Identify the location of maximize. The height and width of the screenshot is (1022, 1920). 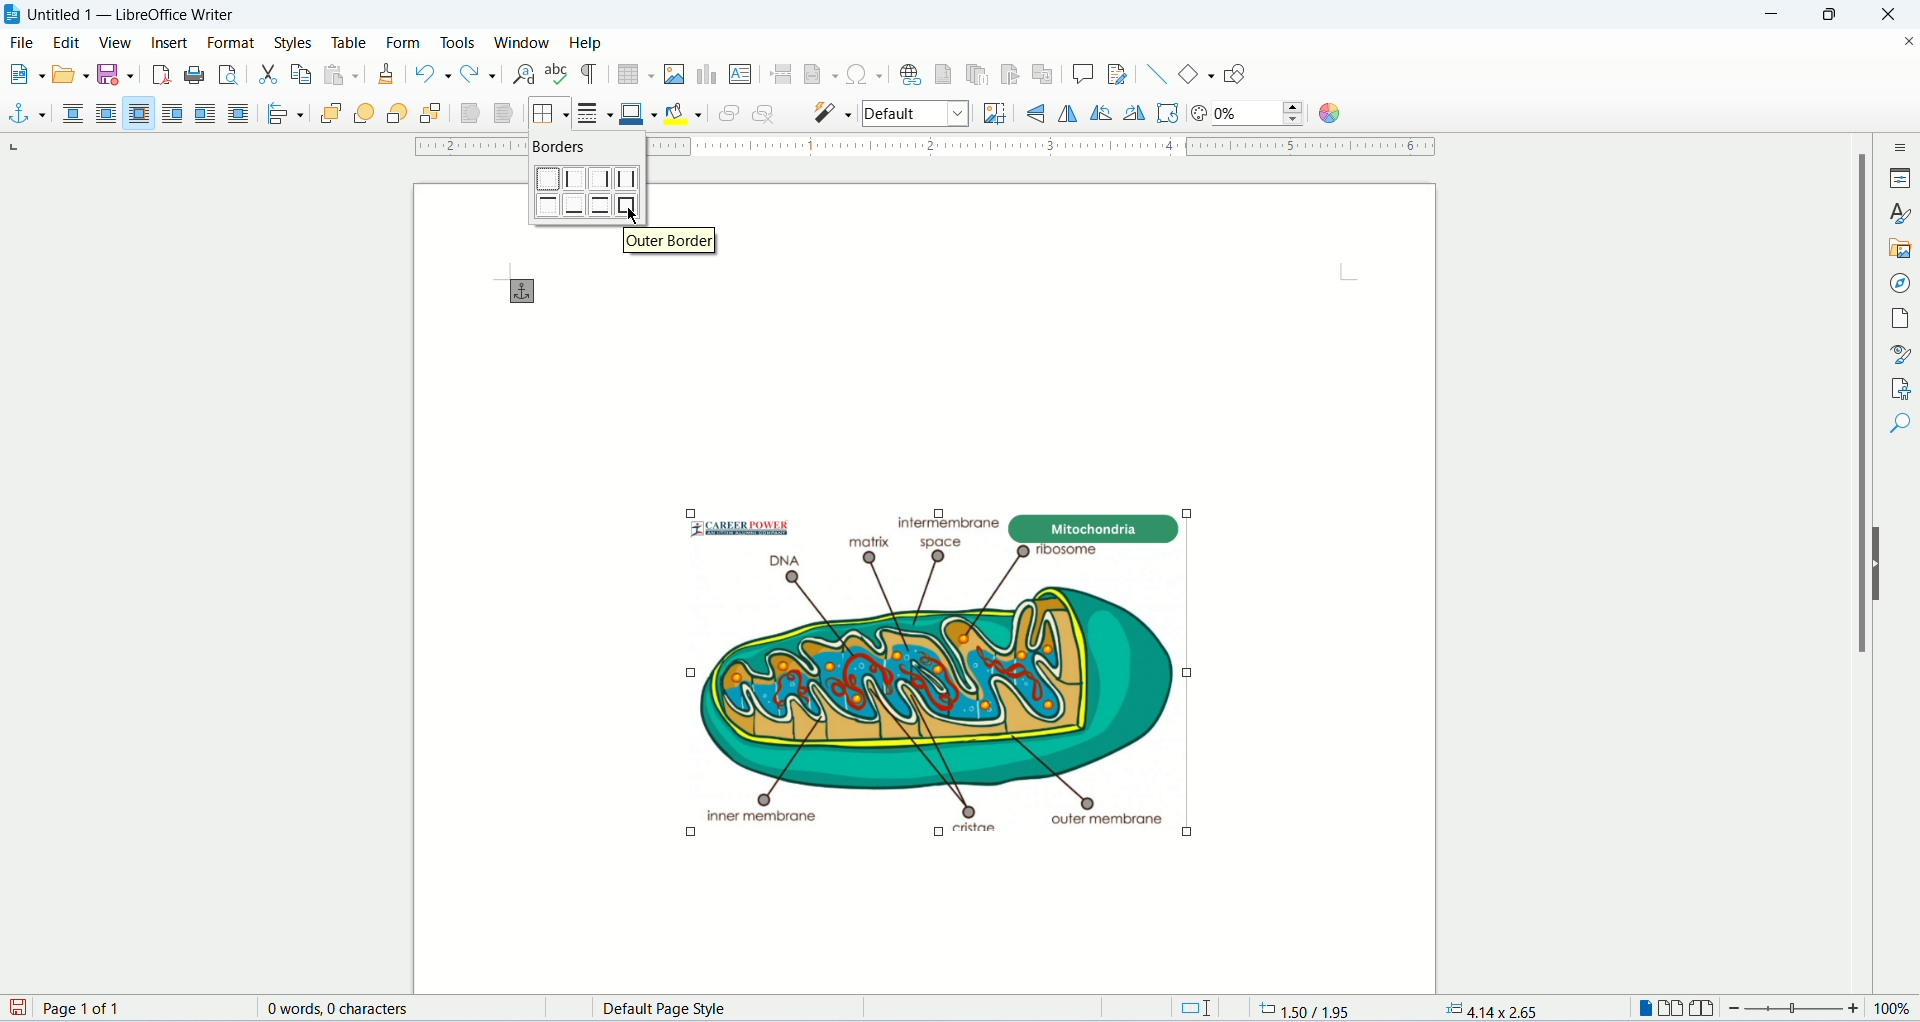
(1834, 15).